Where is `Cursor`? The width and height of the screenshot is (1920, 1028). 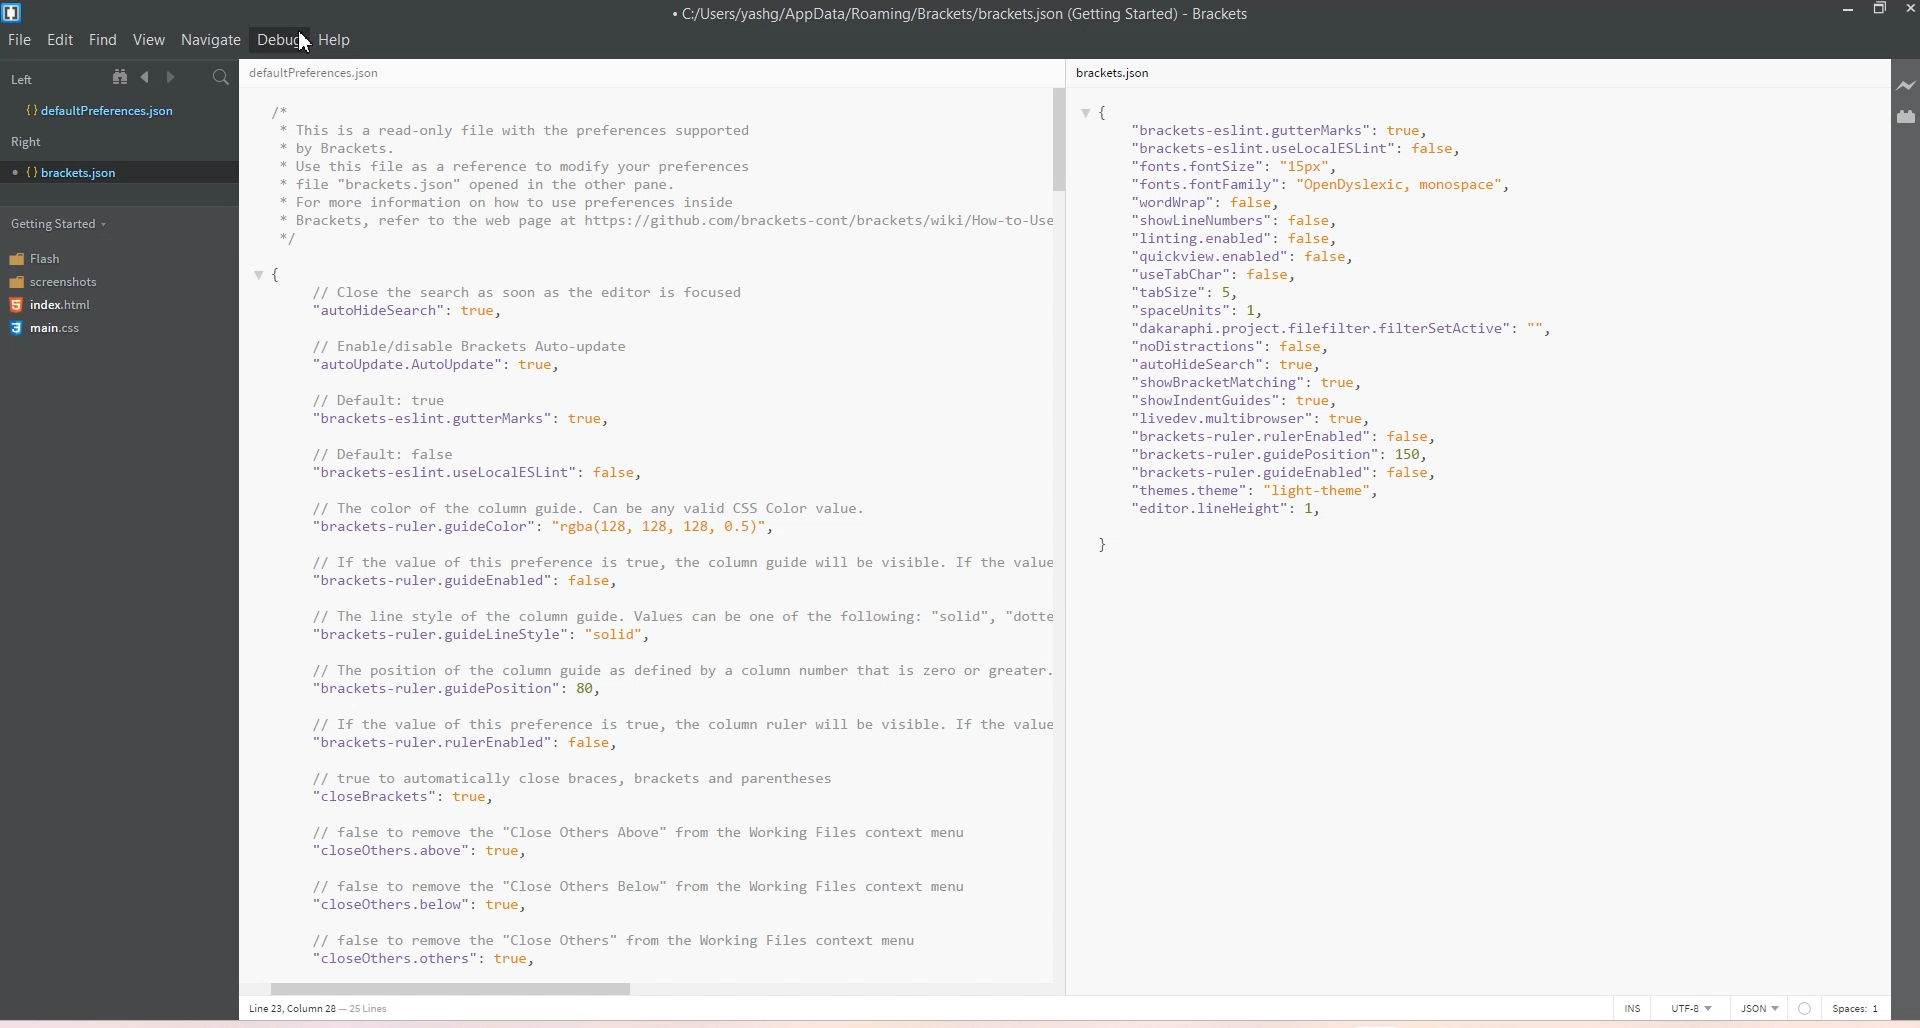 Cursor is located at coordinates (312, 47).